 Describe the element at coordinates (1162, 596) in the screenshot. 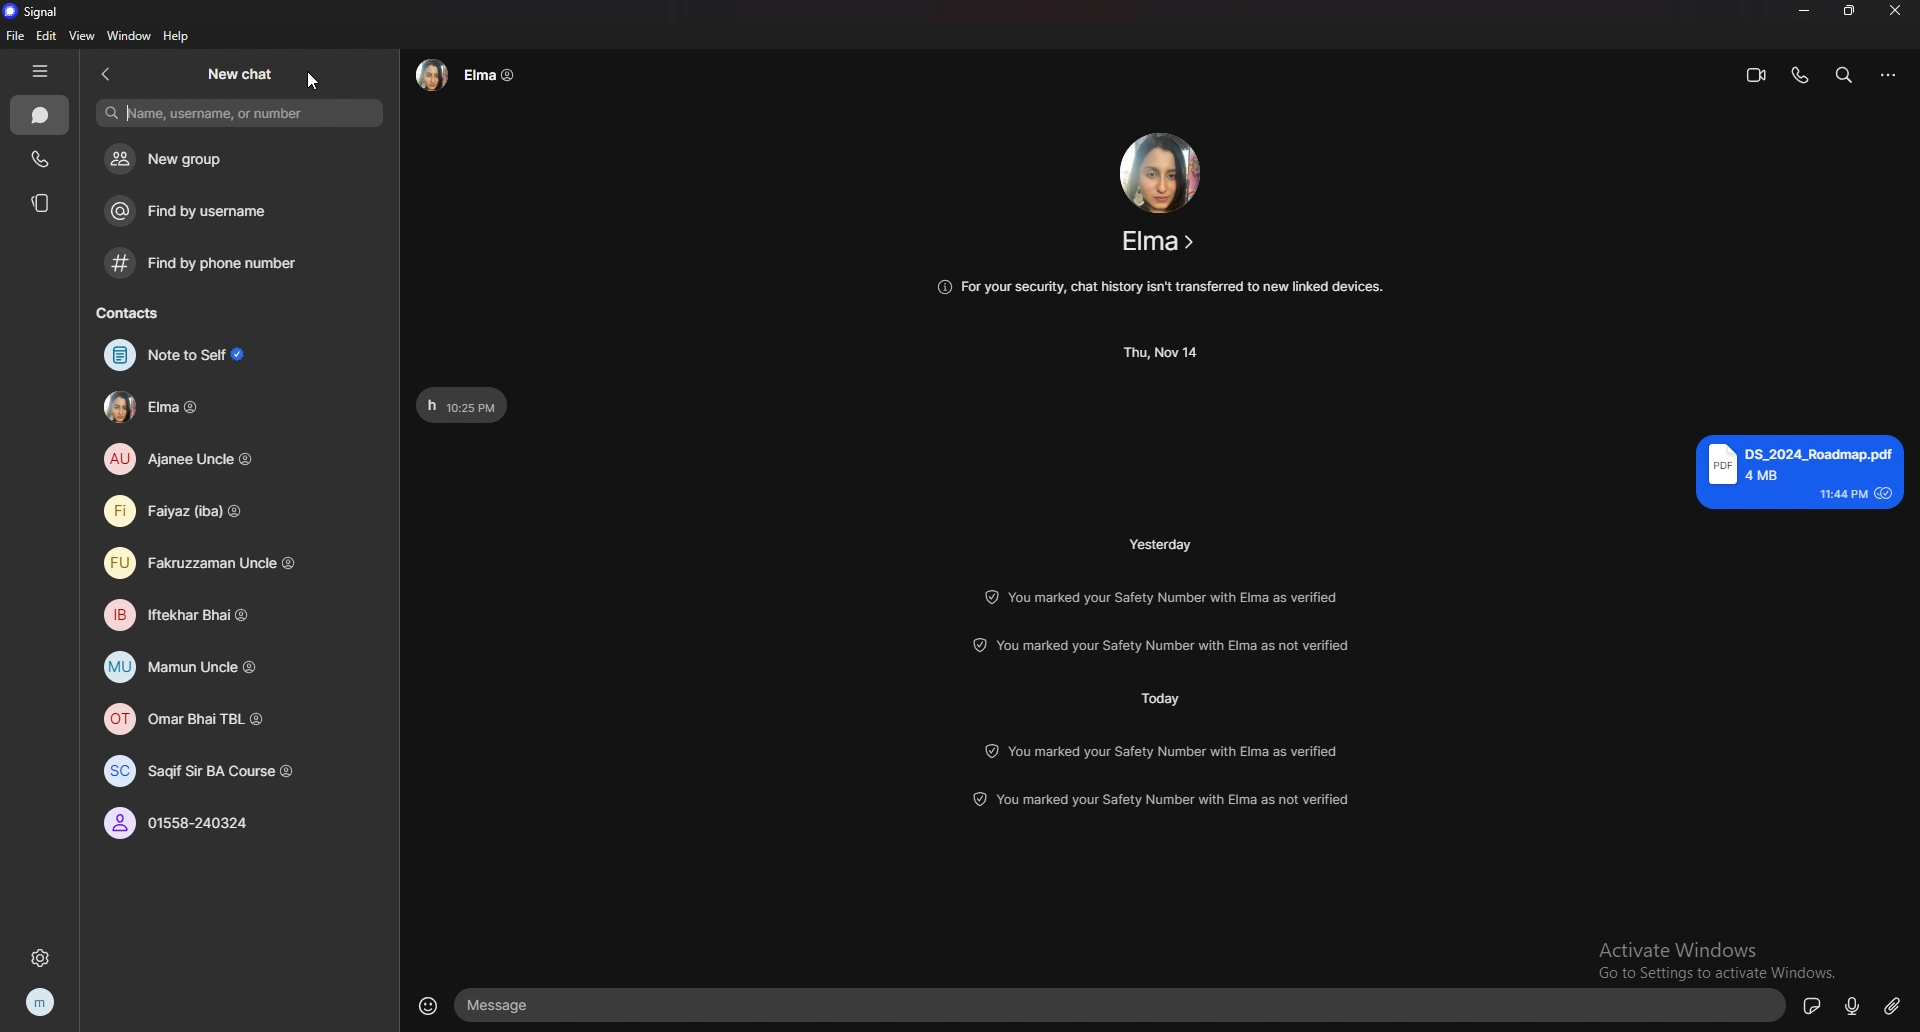

I see `update` at that location.